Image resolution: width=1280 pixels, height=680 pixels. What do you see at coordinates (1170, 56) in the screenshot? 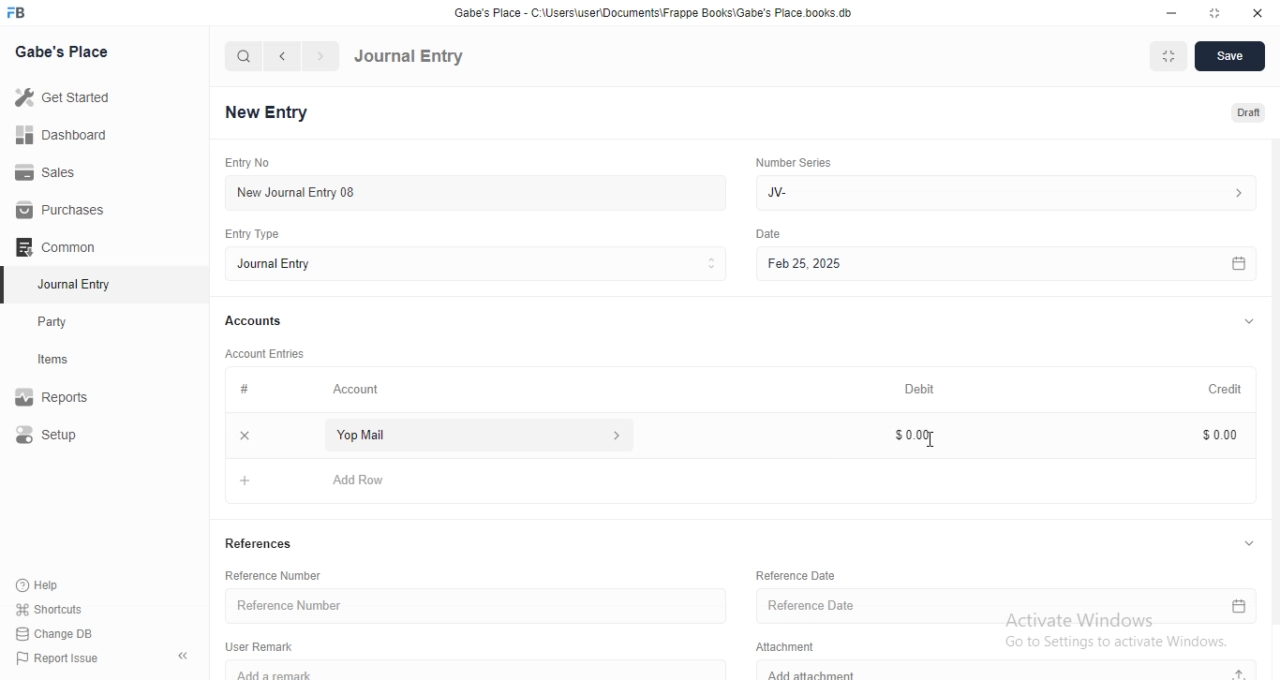
I see `Fit to Window` at bounding box center [1170, 56].